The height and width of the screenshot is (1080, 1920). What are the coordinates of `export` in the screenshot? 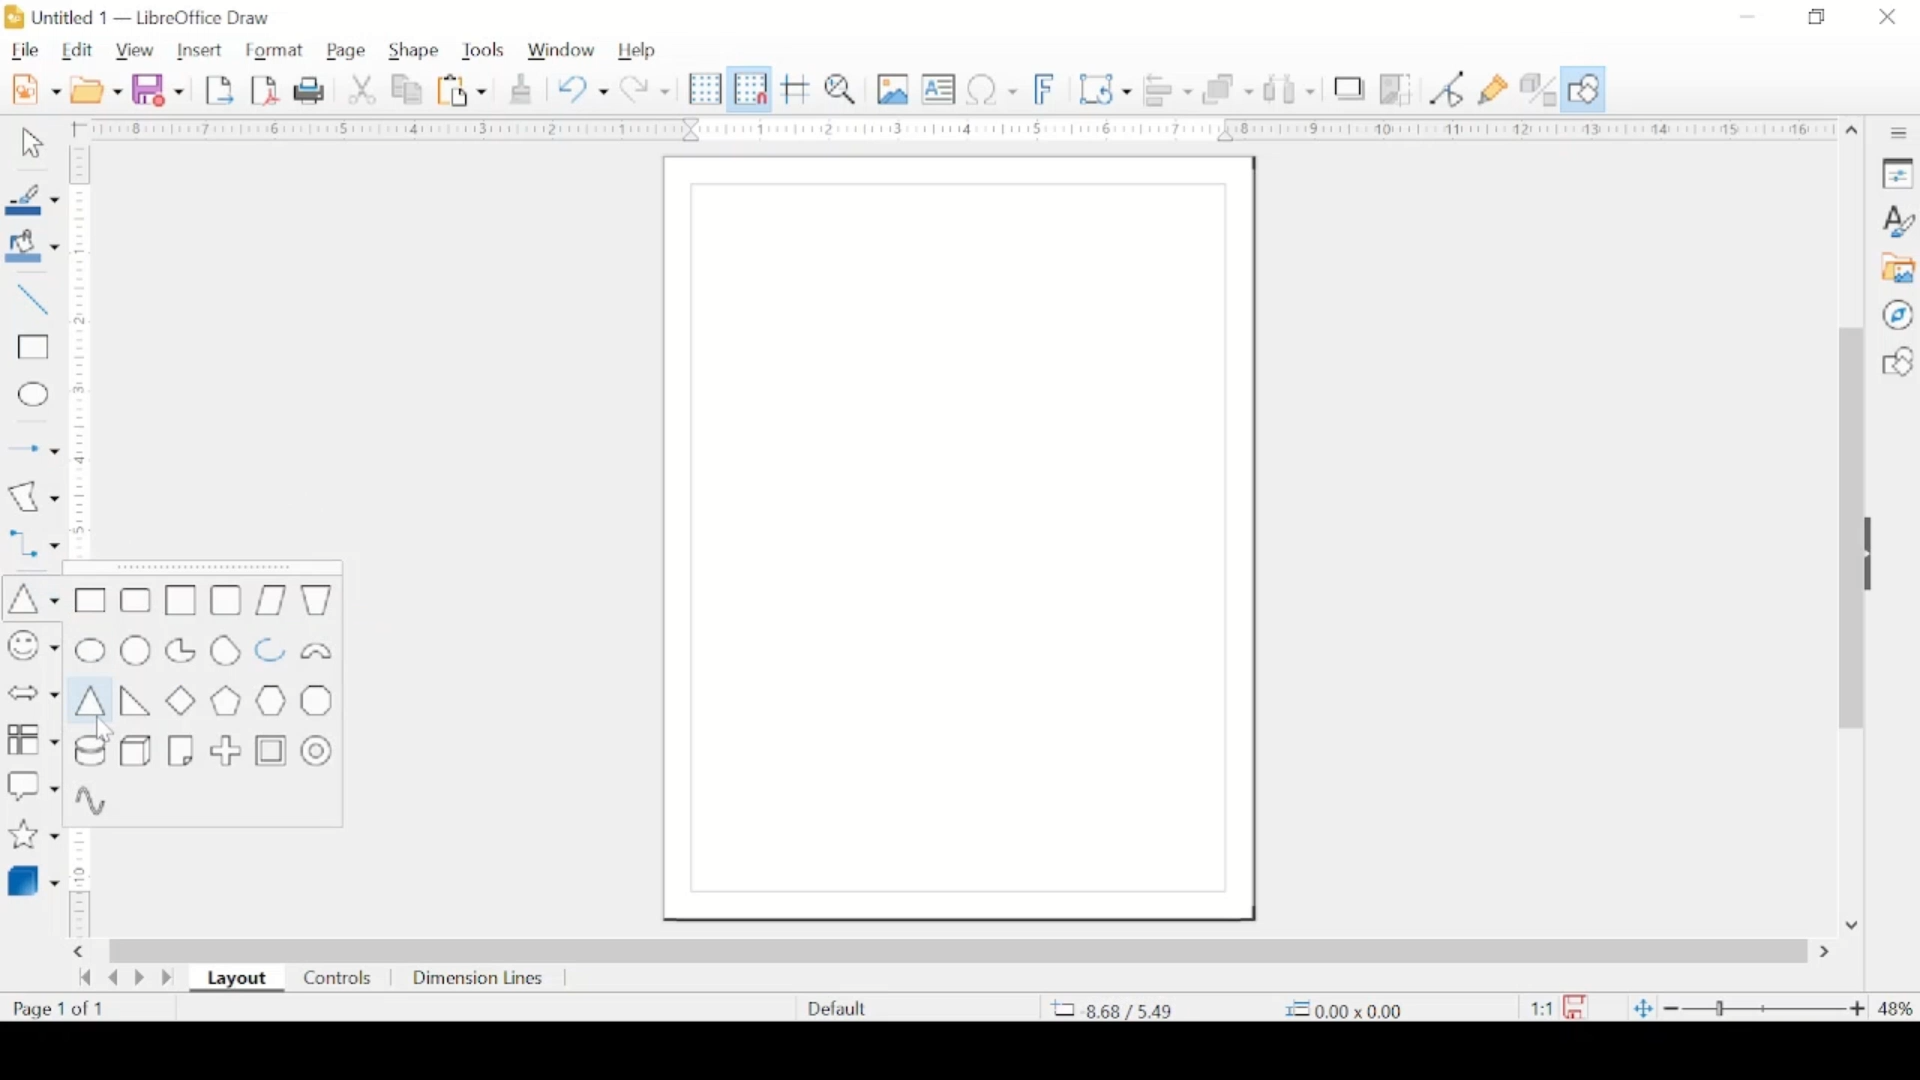 It's located at (219, 90).